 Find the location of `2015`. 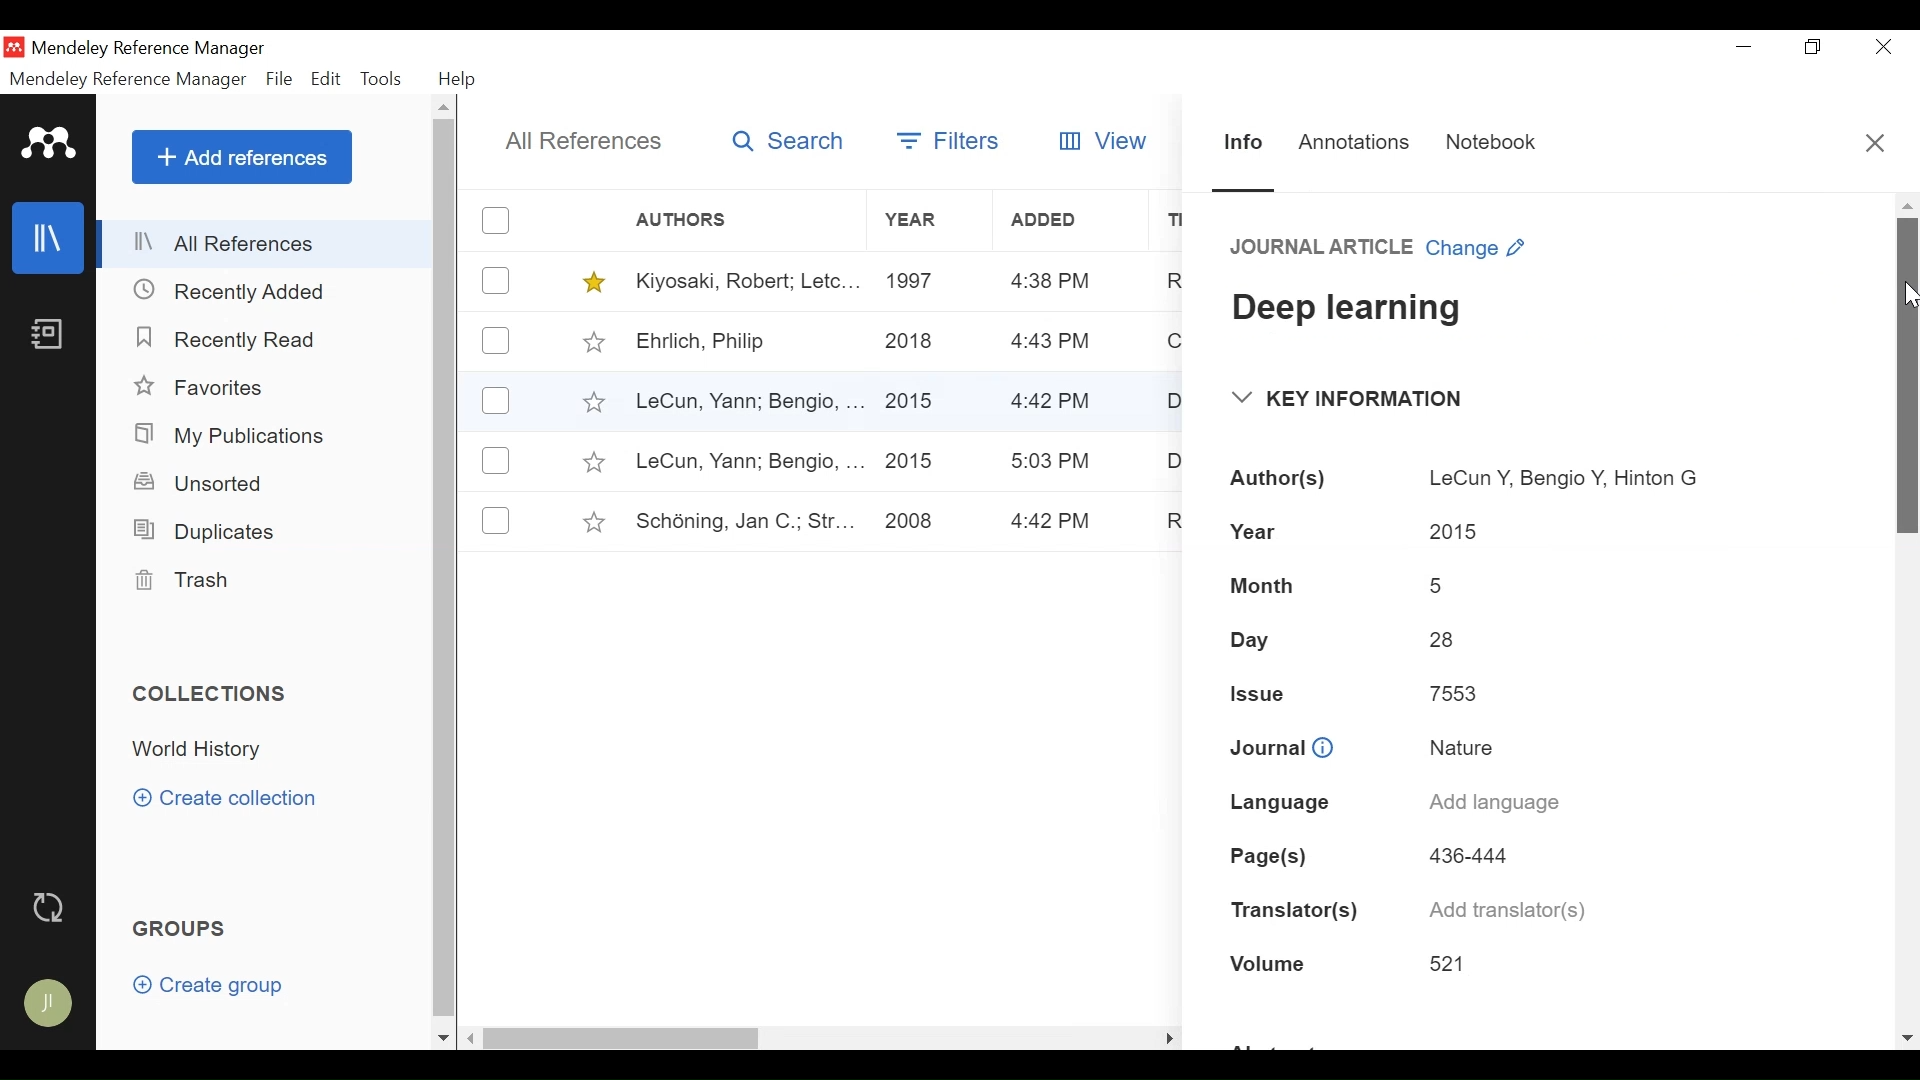

2015 is located at coordinates (910, 399).